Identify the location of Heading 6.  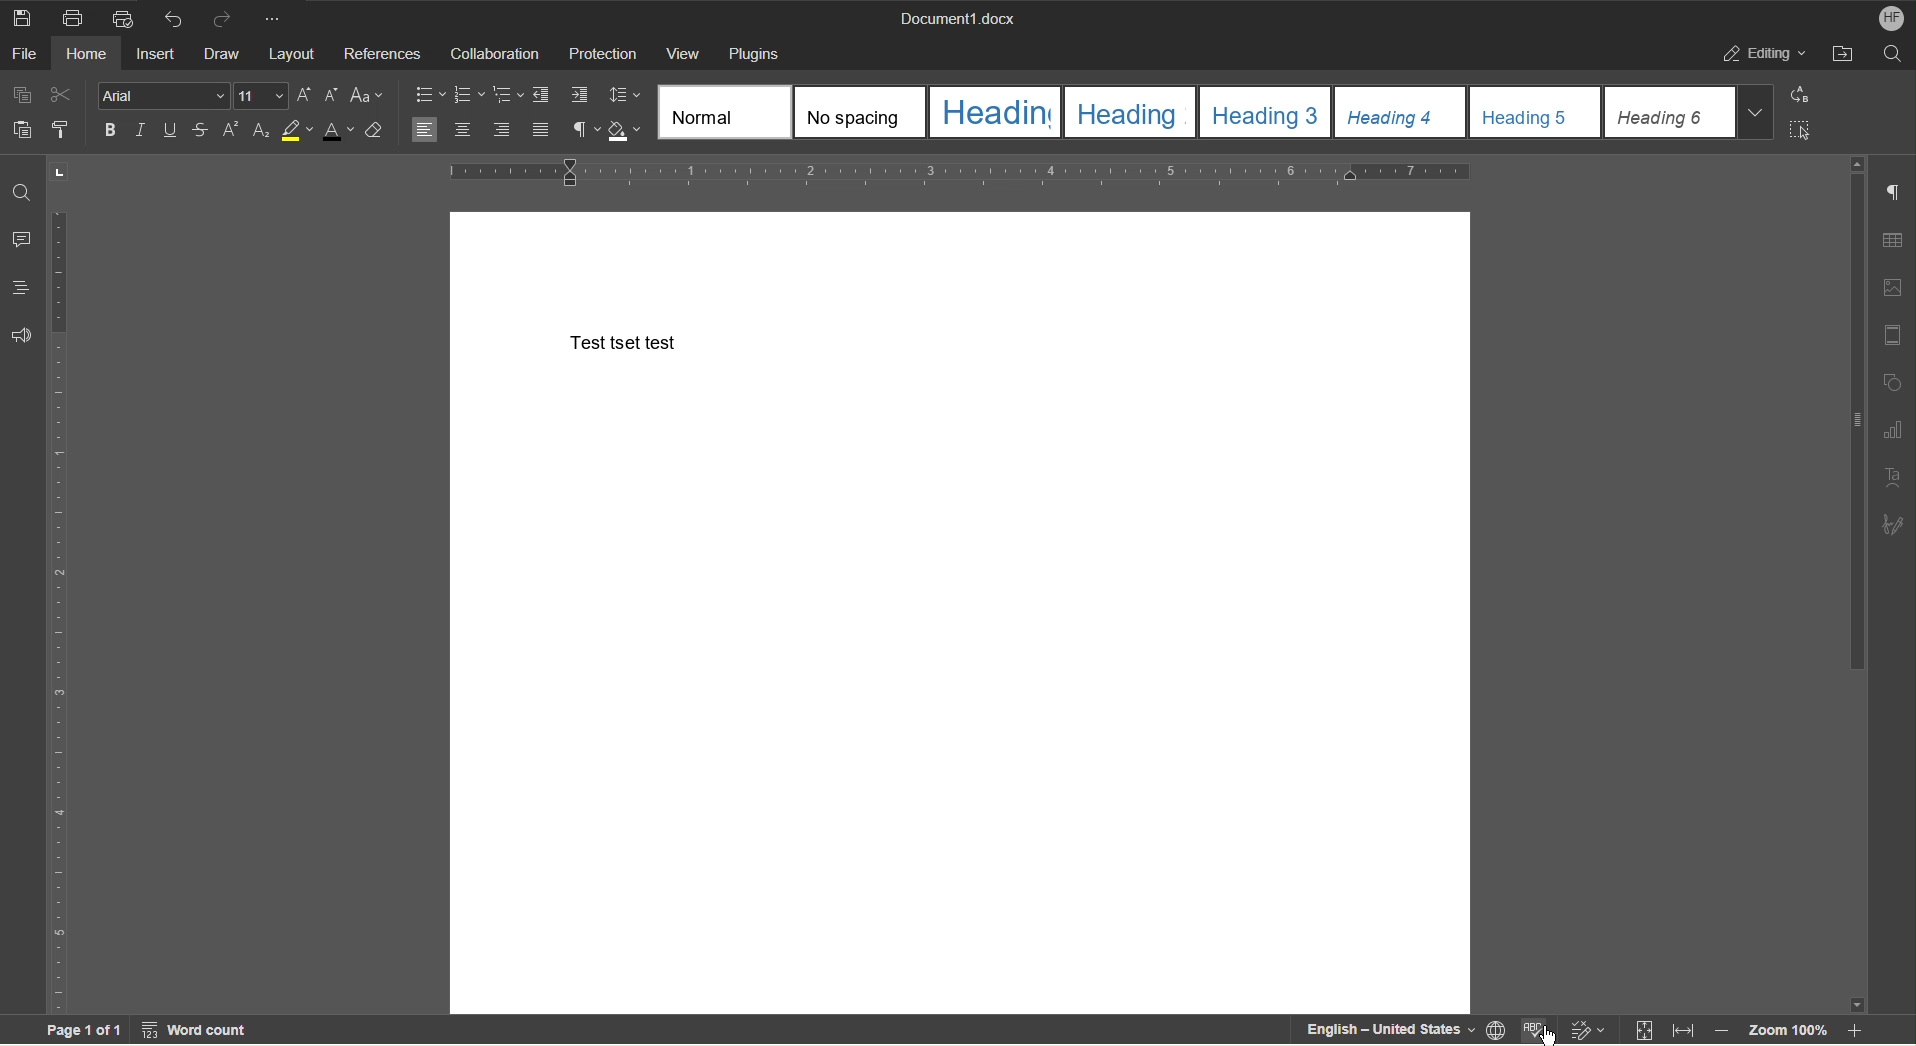
(1690, 112).